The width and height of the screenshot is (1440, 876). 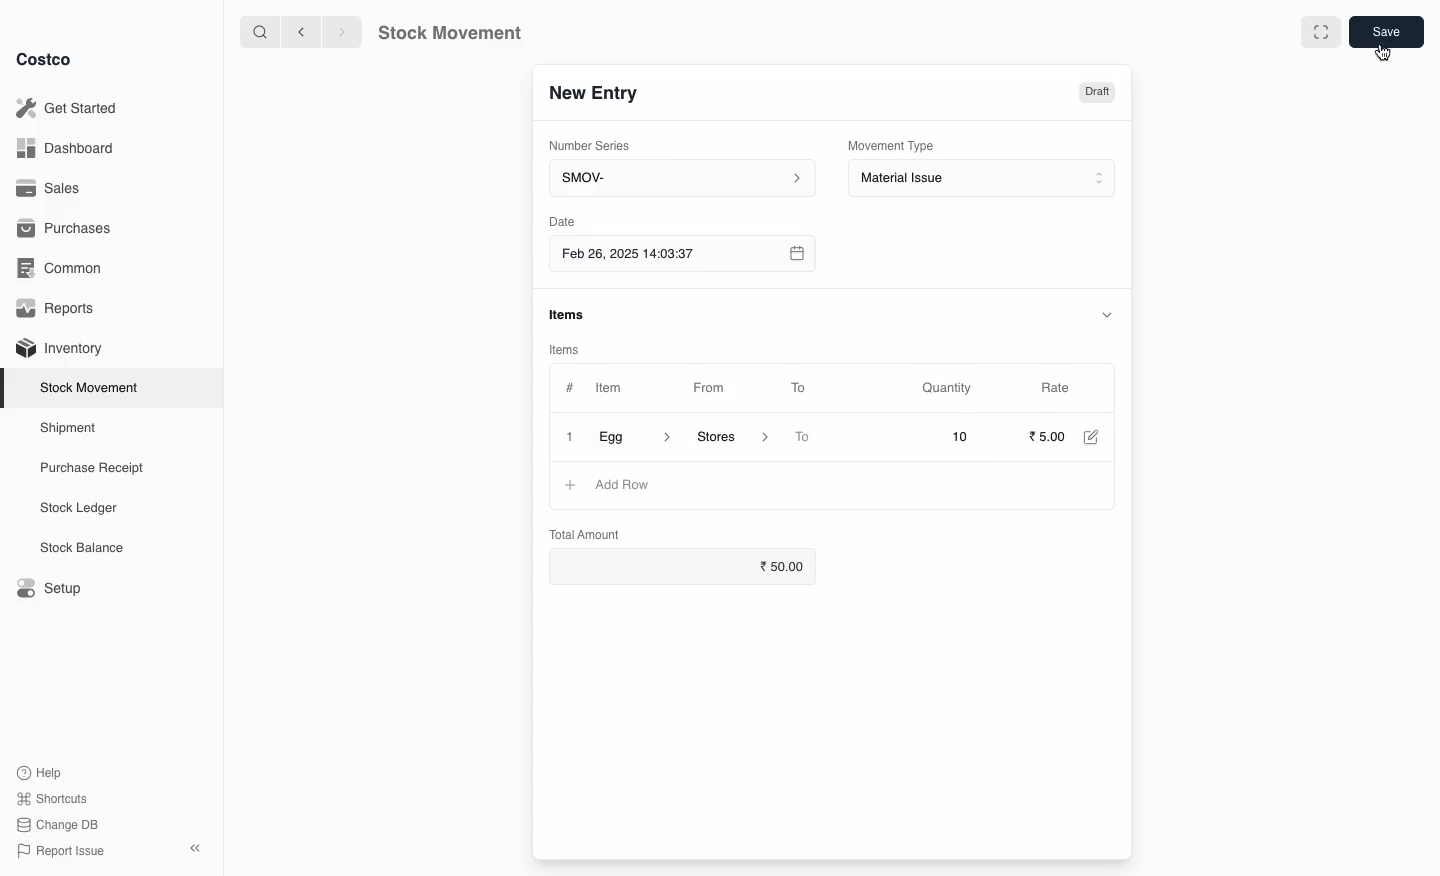 I want to click on To, so click(x=799, y=387).